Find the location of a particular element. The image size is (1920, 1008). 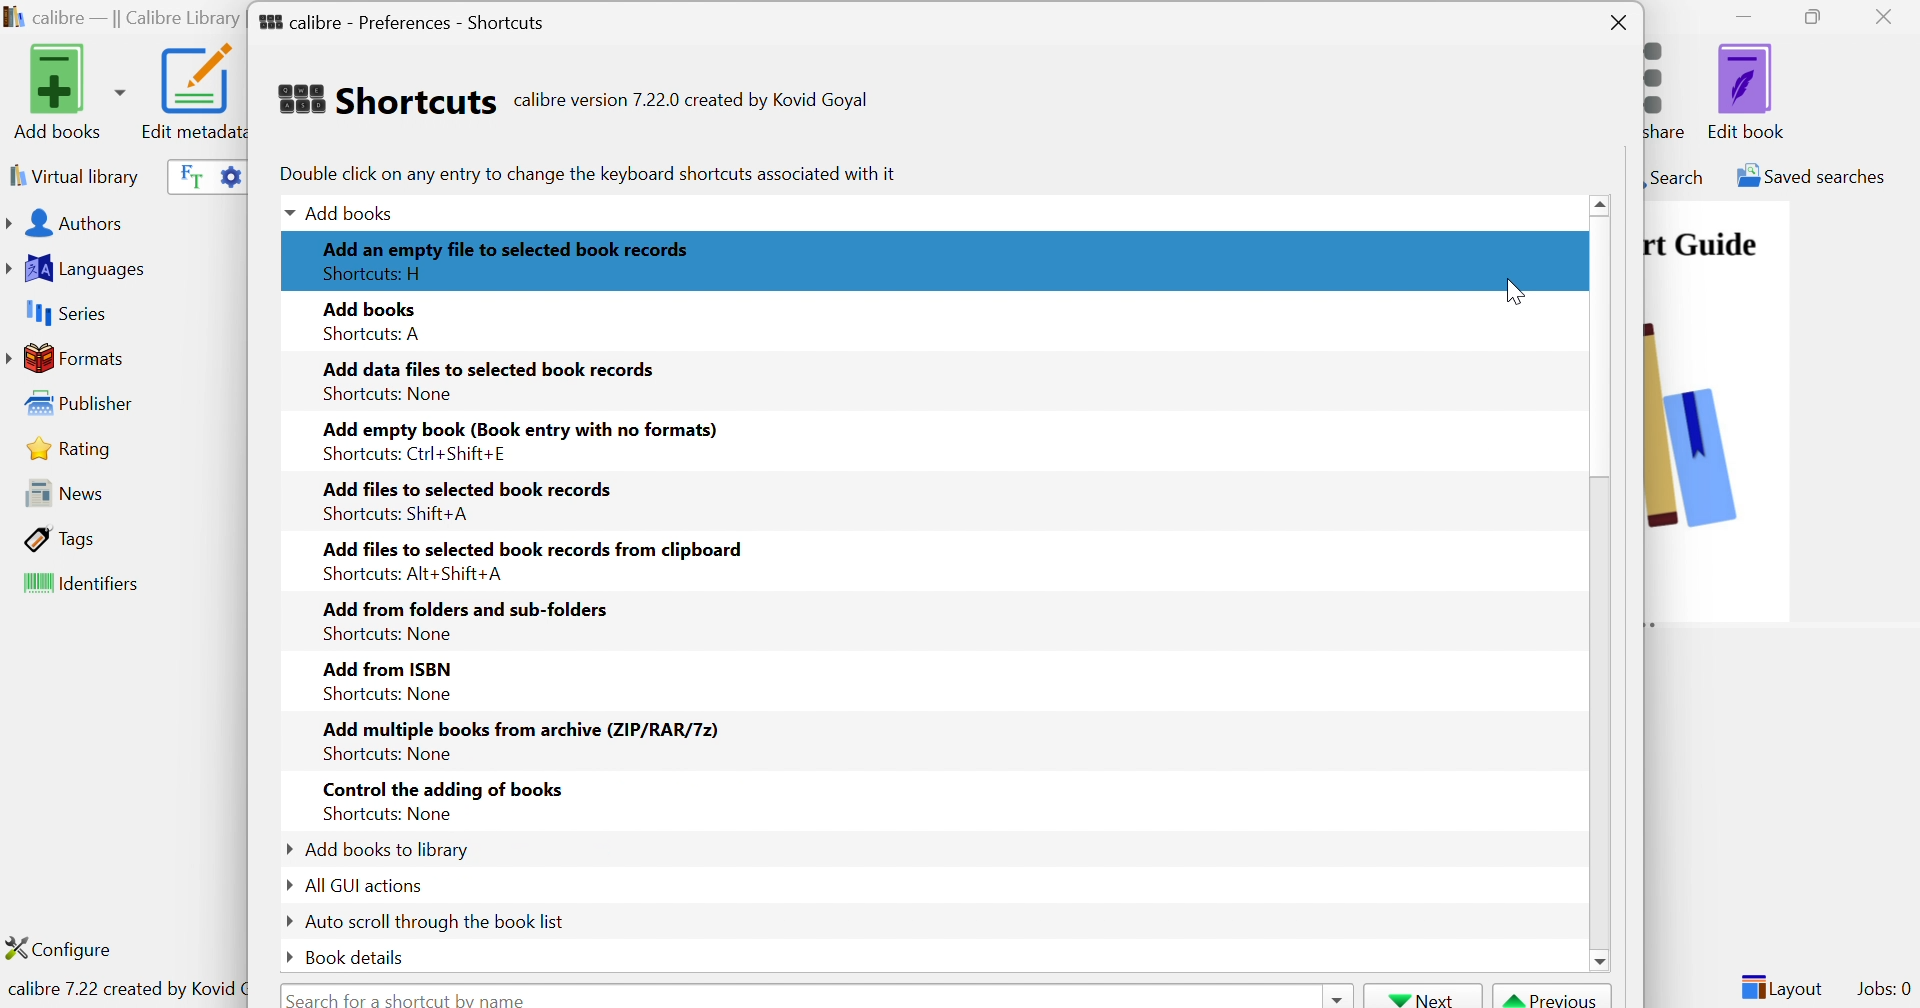

Edit book is located at coordinates (1747, 91).